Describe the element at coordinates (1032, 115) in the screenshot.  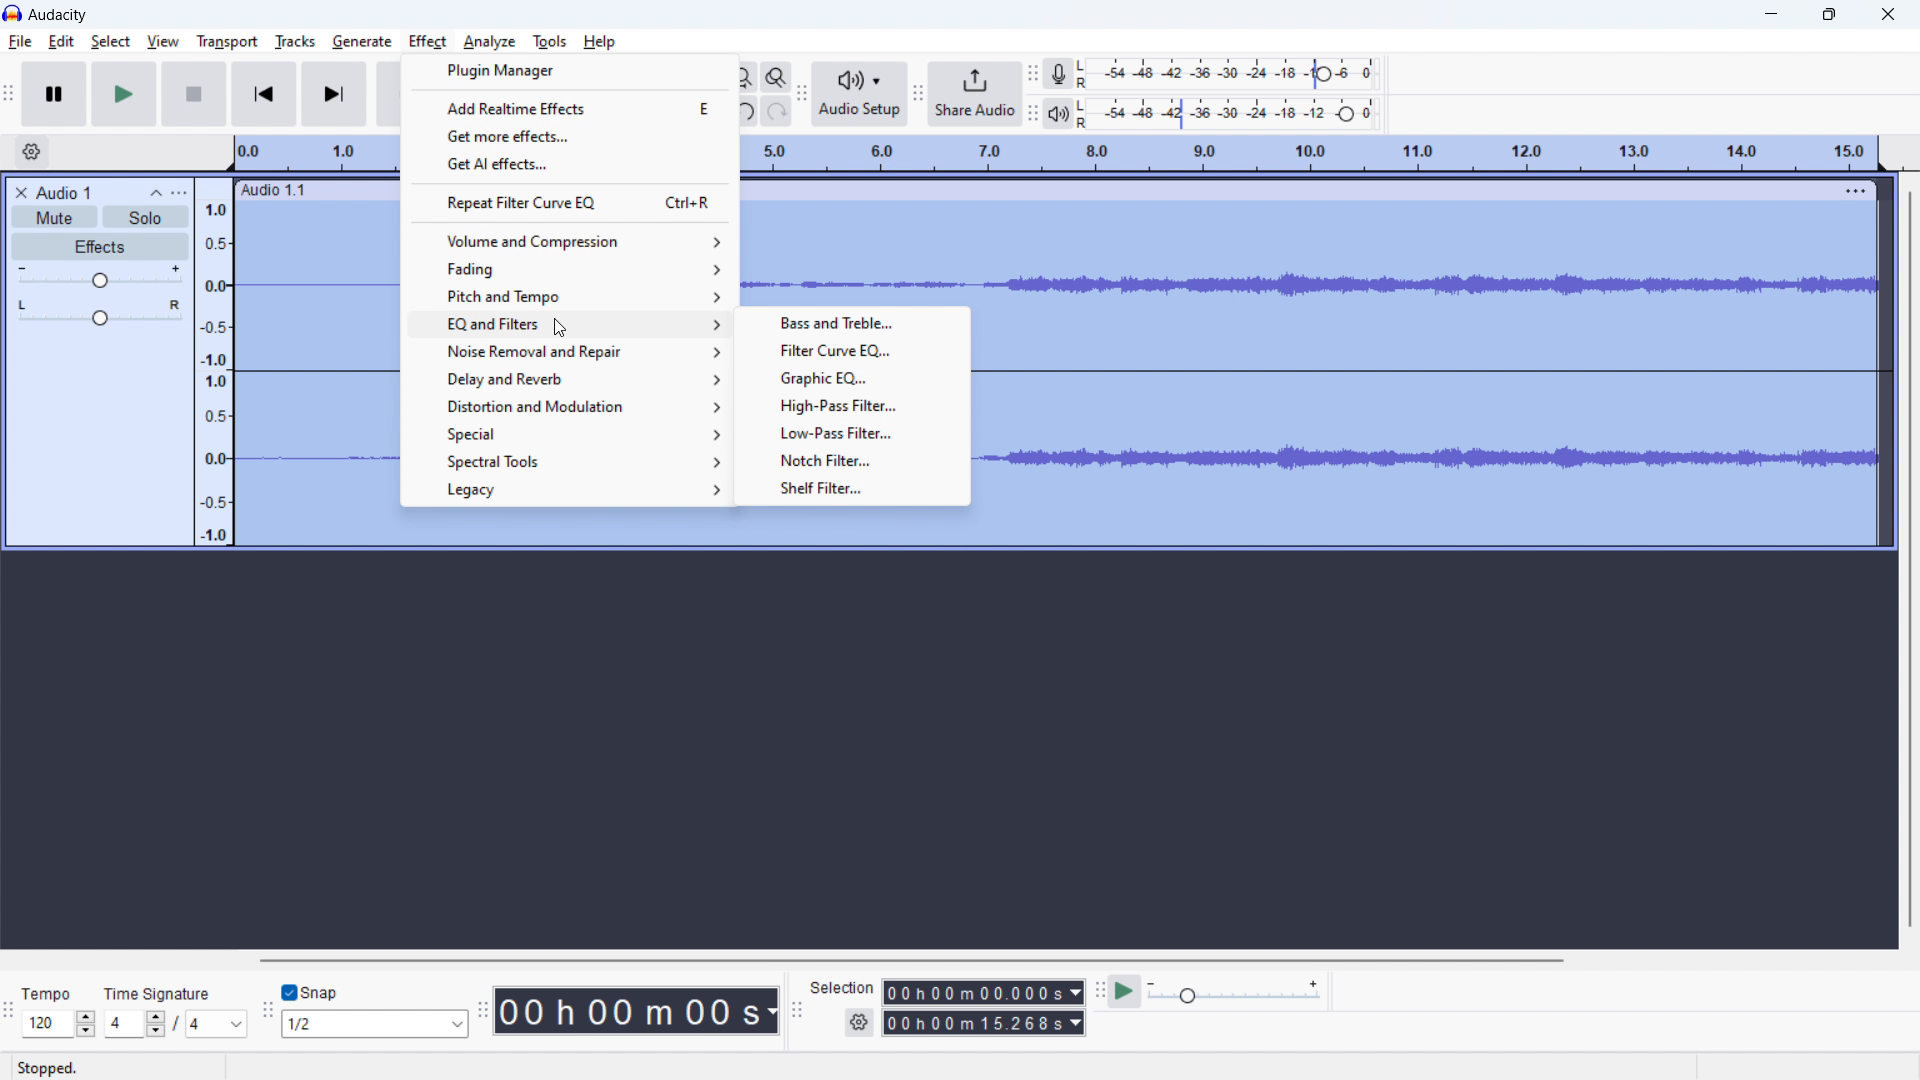
I see `playback meter toolbar` at that location.